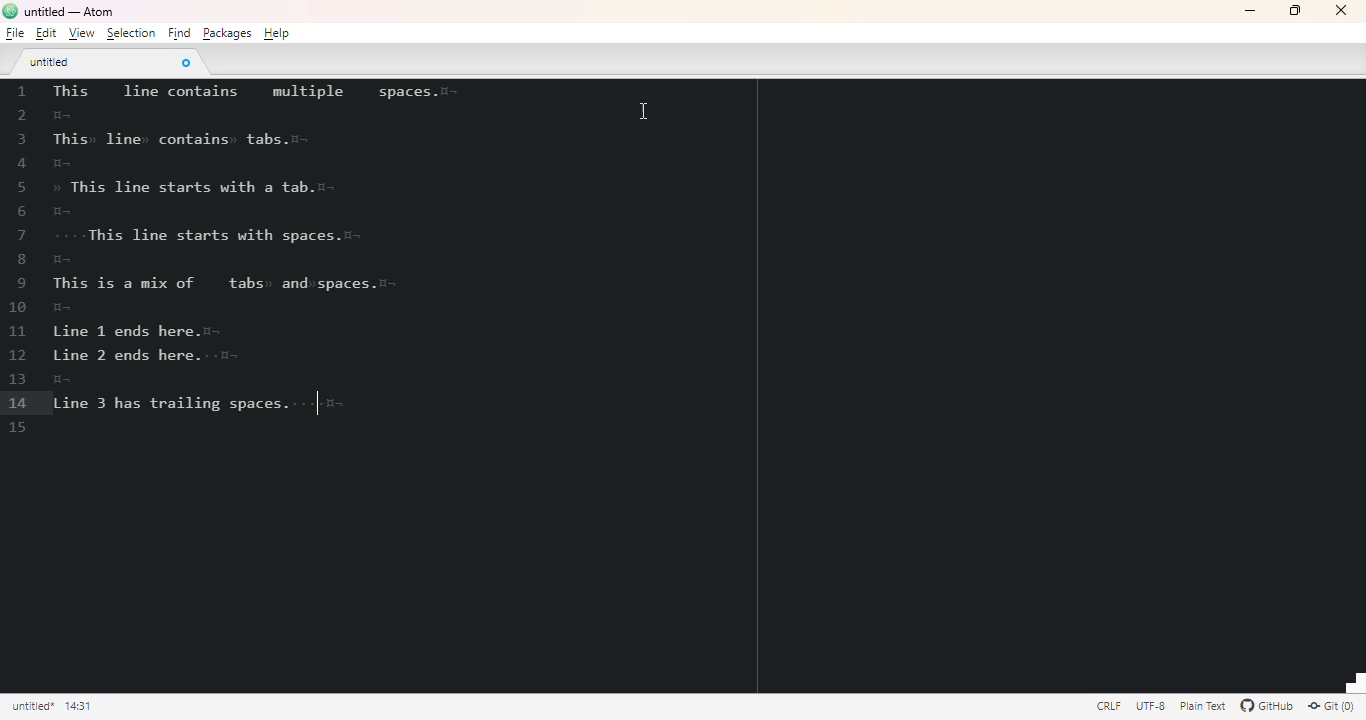 This screenshot has height=720, width=1366. I want to click on invisible characters, so click(450, 91).